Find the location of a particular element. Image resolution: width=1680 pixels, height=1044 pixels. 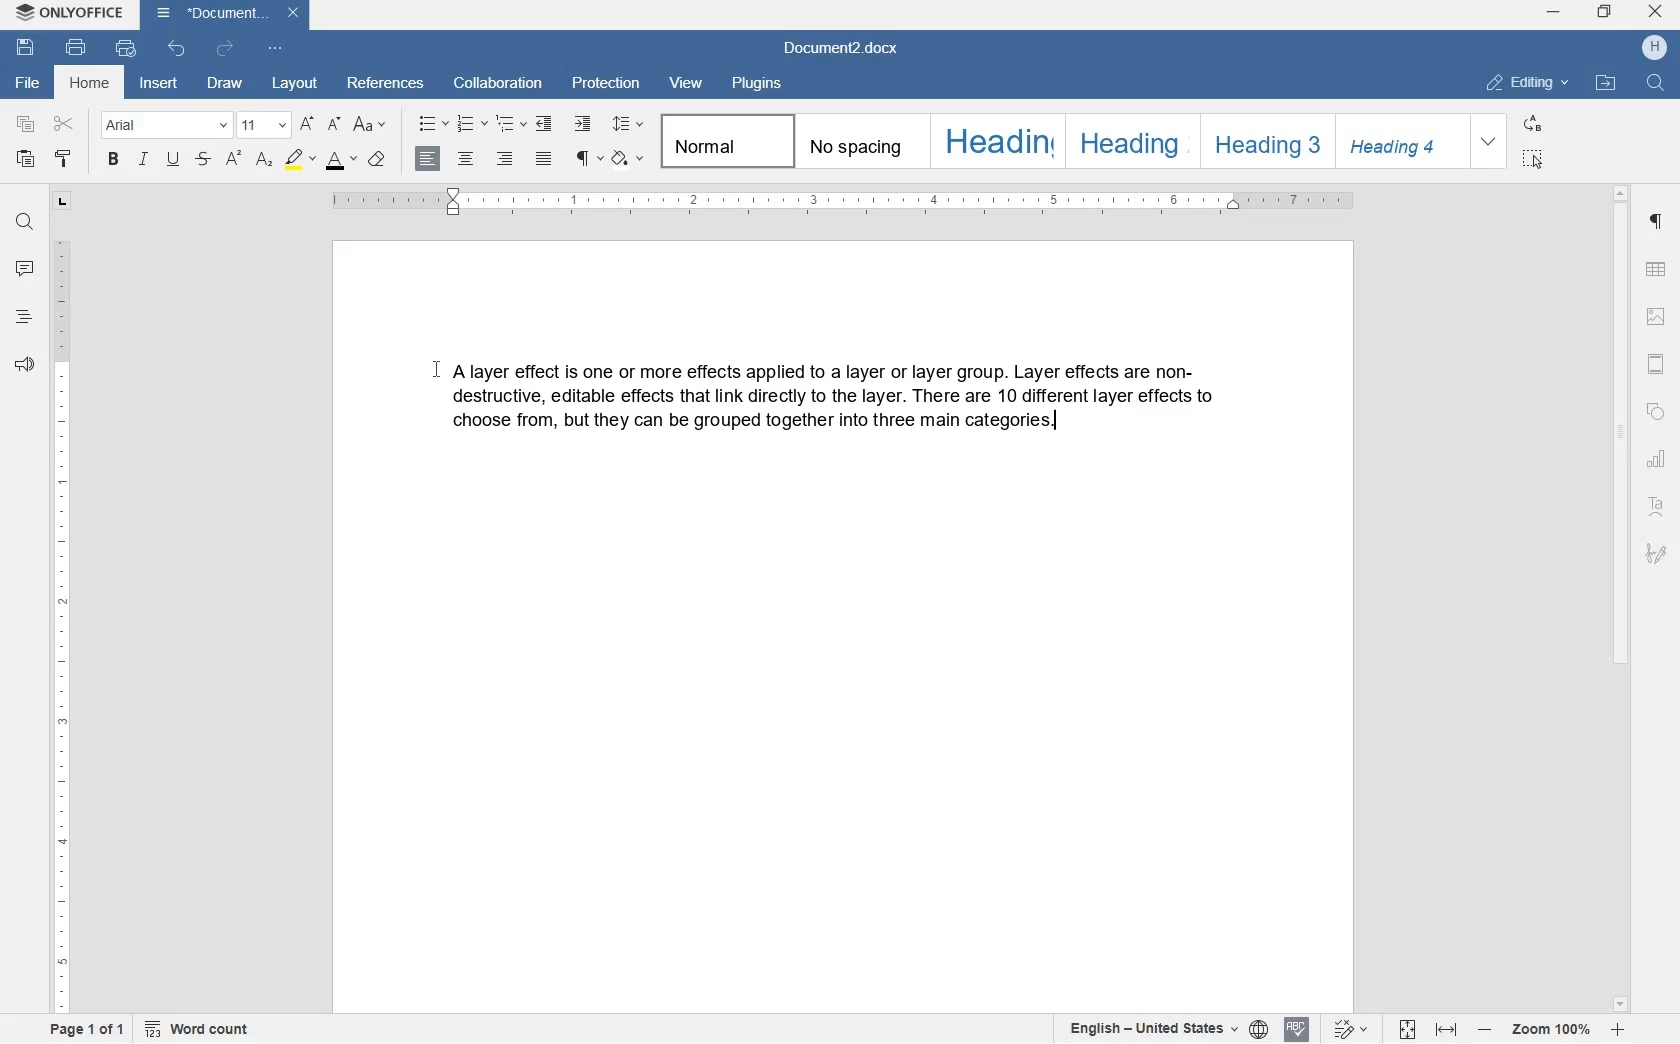

strikethrough is located at coordinates (205, 160).